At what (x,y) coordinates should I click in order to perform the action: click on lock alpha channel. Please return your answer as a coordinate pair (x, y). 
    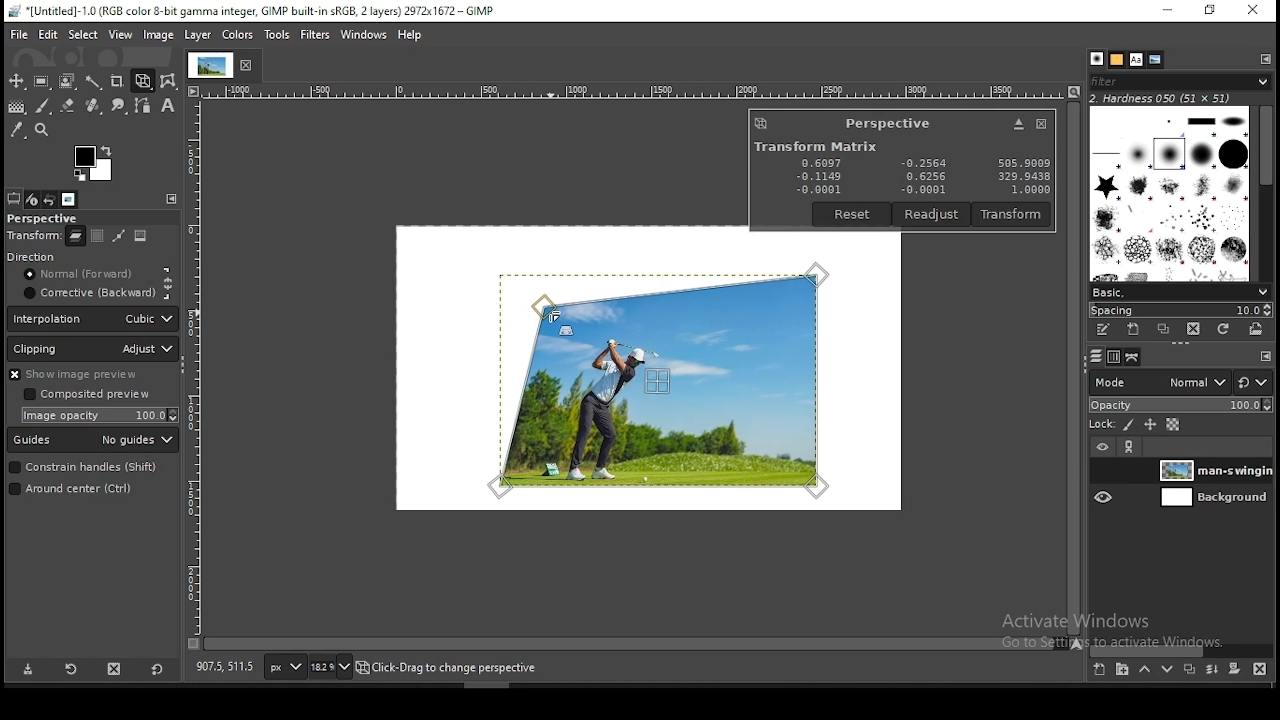
    Looking at the image, I should click on (1172, 426).